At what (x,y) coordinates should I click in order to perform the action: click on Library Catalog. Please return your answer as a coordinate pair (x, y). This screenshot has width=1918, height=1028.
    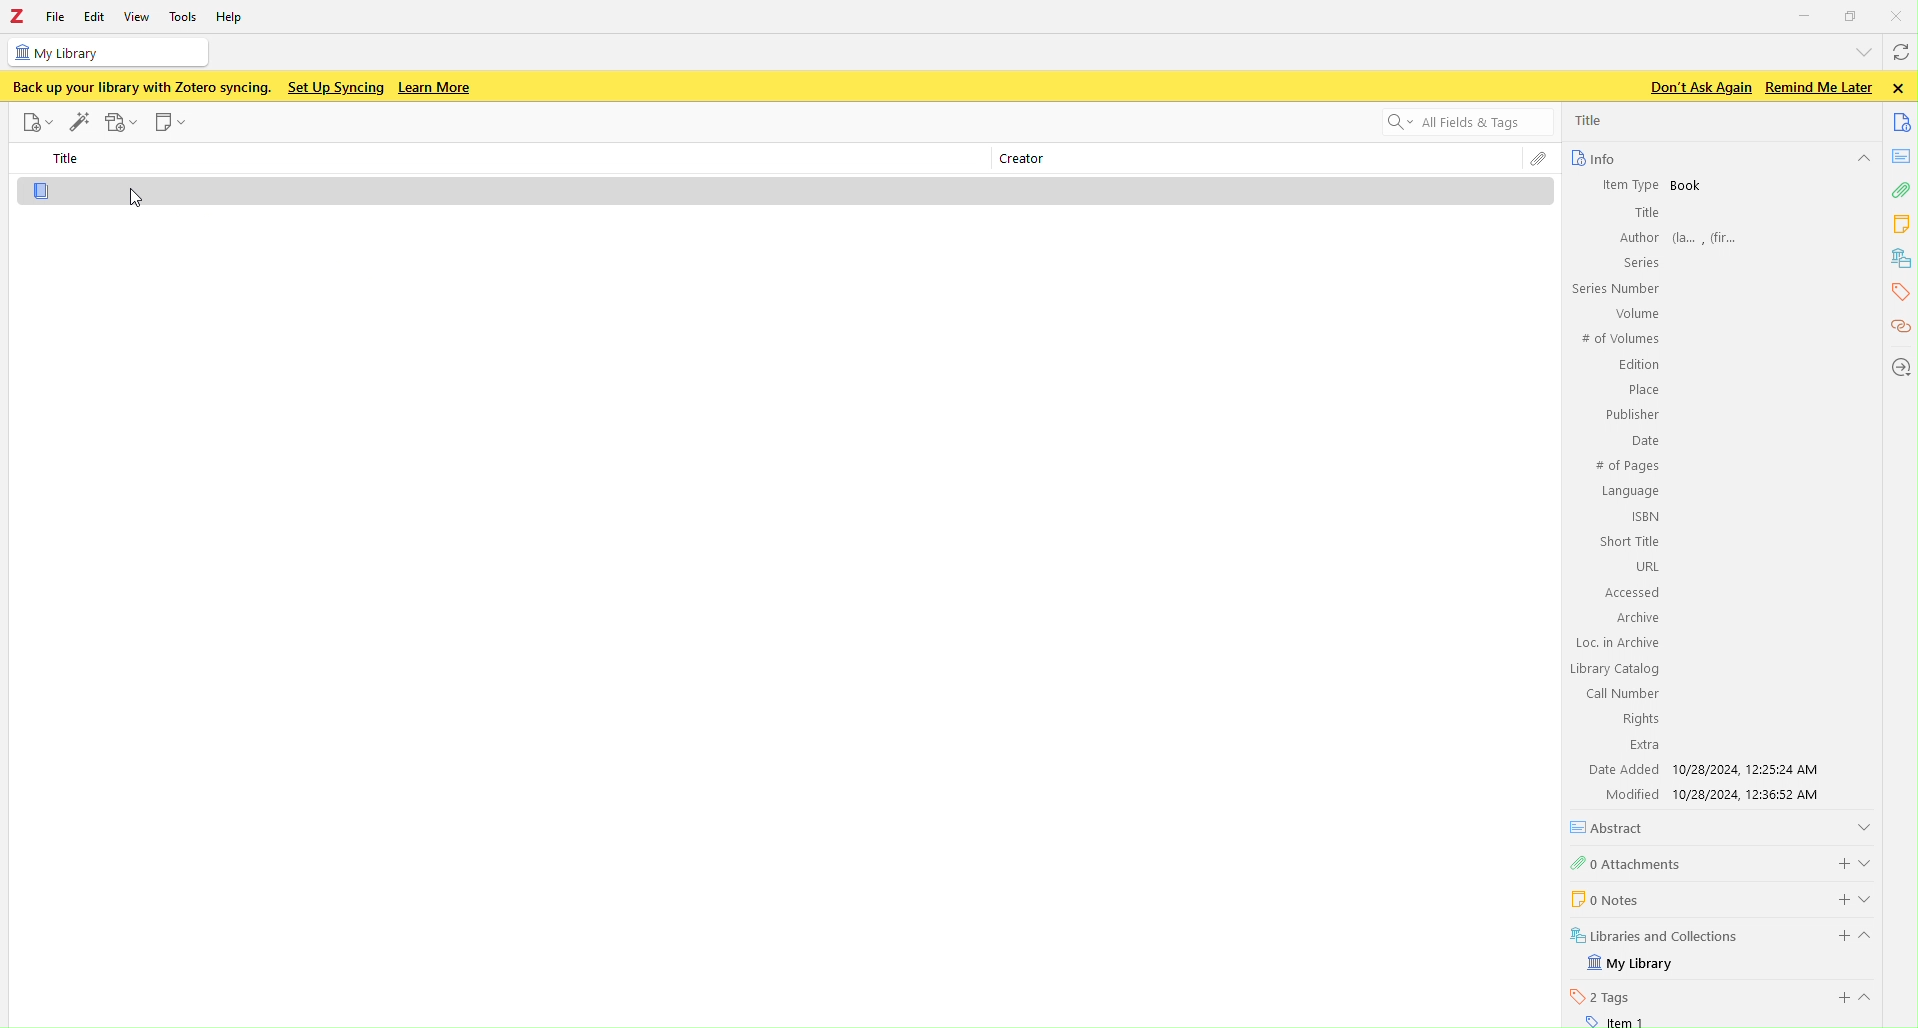
    Looking at the image, I should click on (1616, 669).